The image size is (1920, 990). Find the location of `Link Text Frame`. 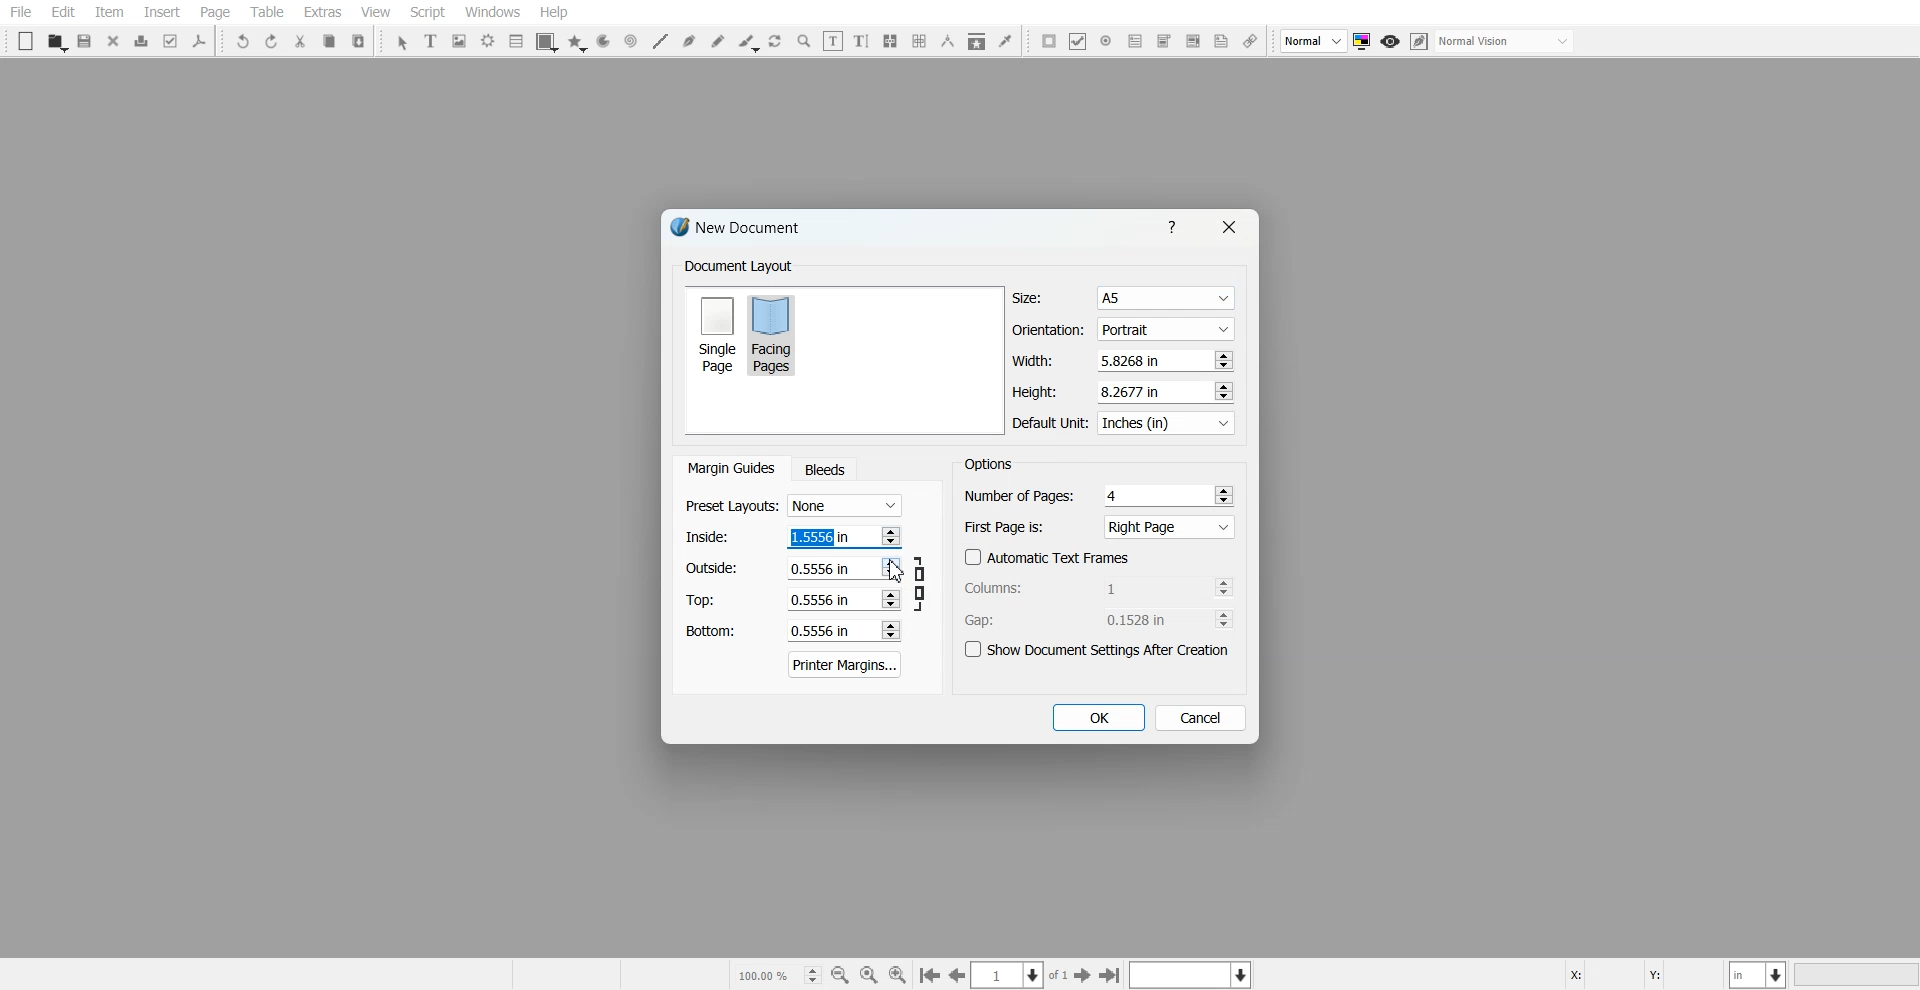

Link Text Frame is located at coordinates (890, 41).